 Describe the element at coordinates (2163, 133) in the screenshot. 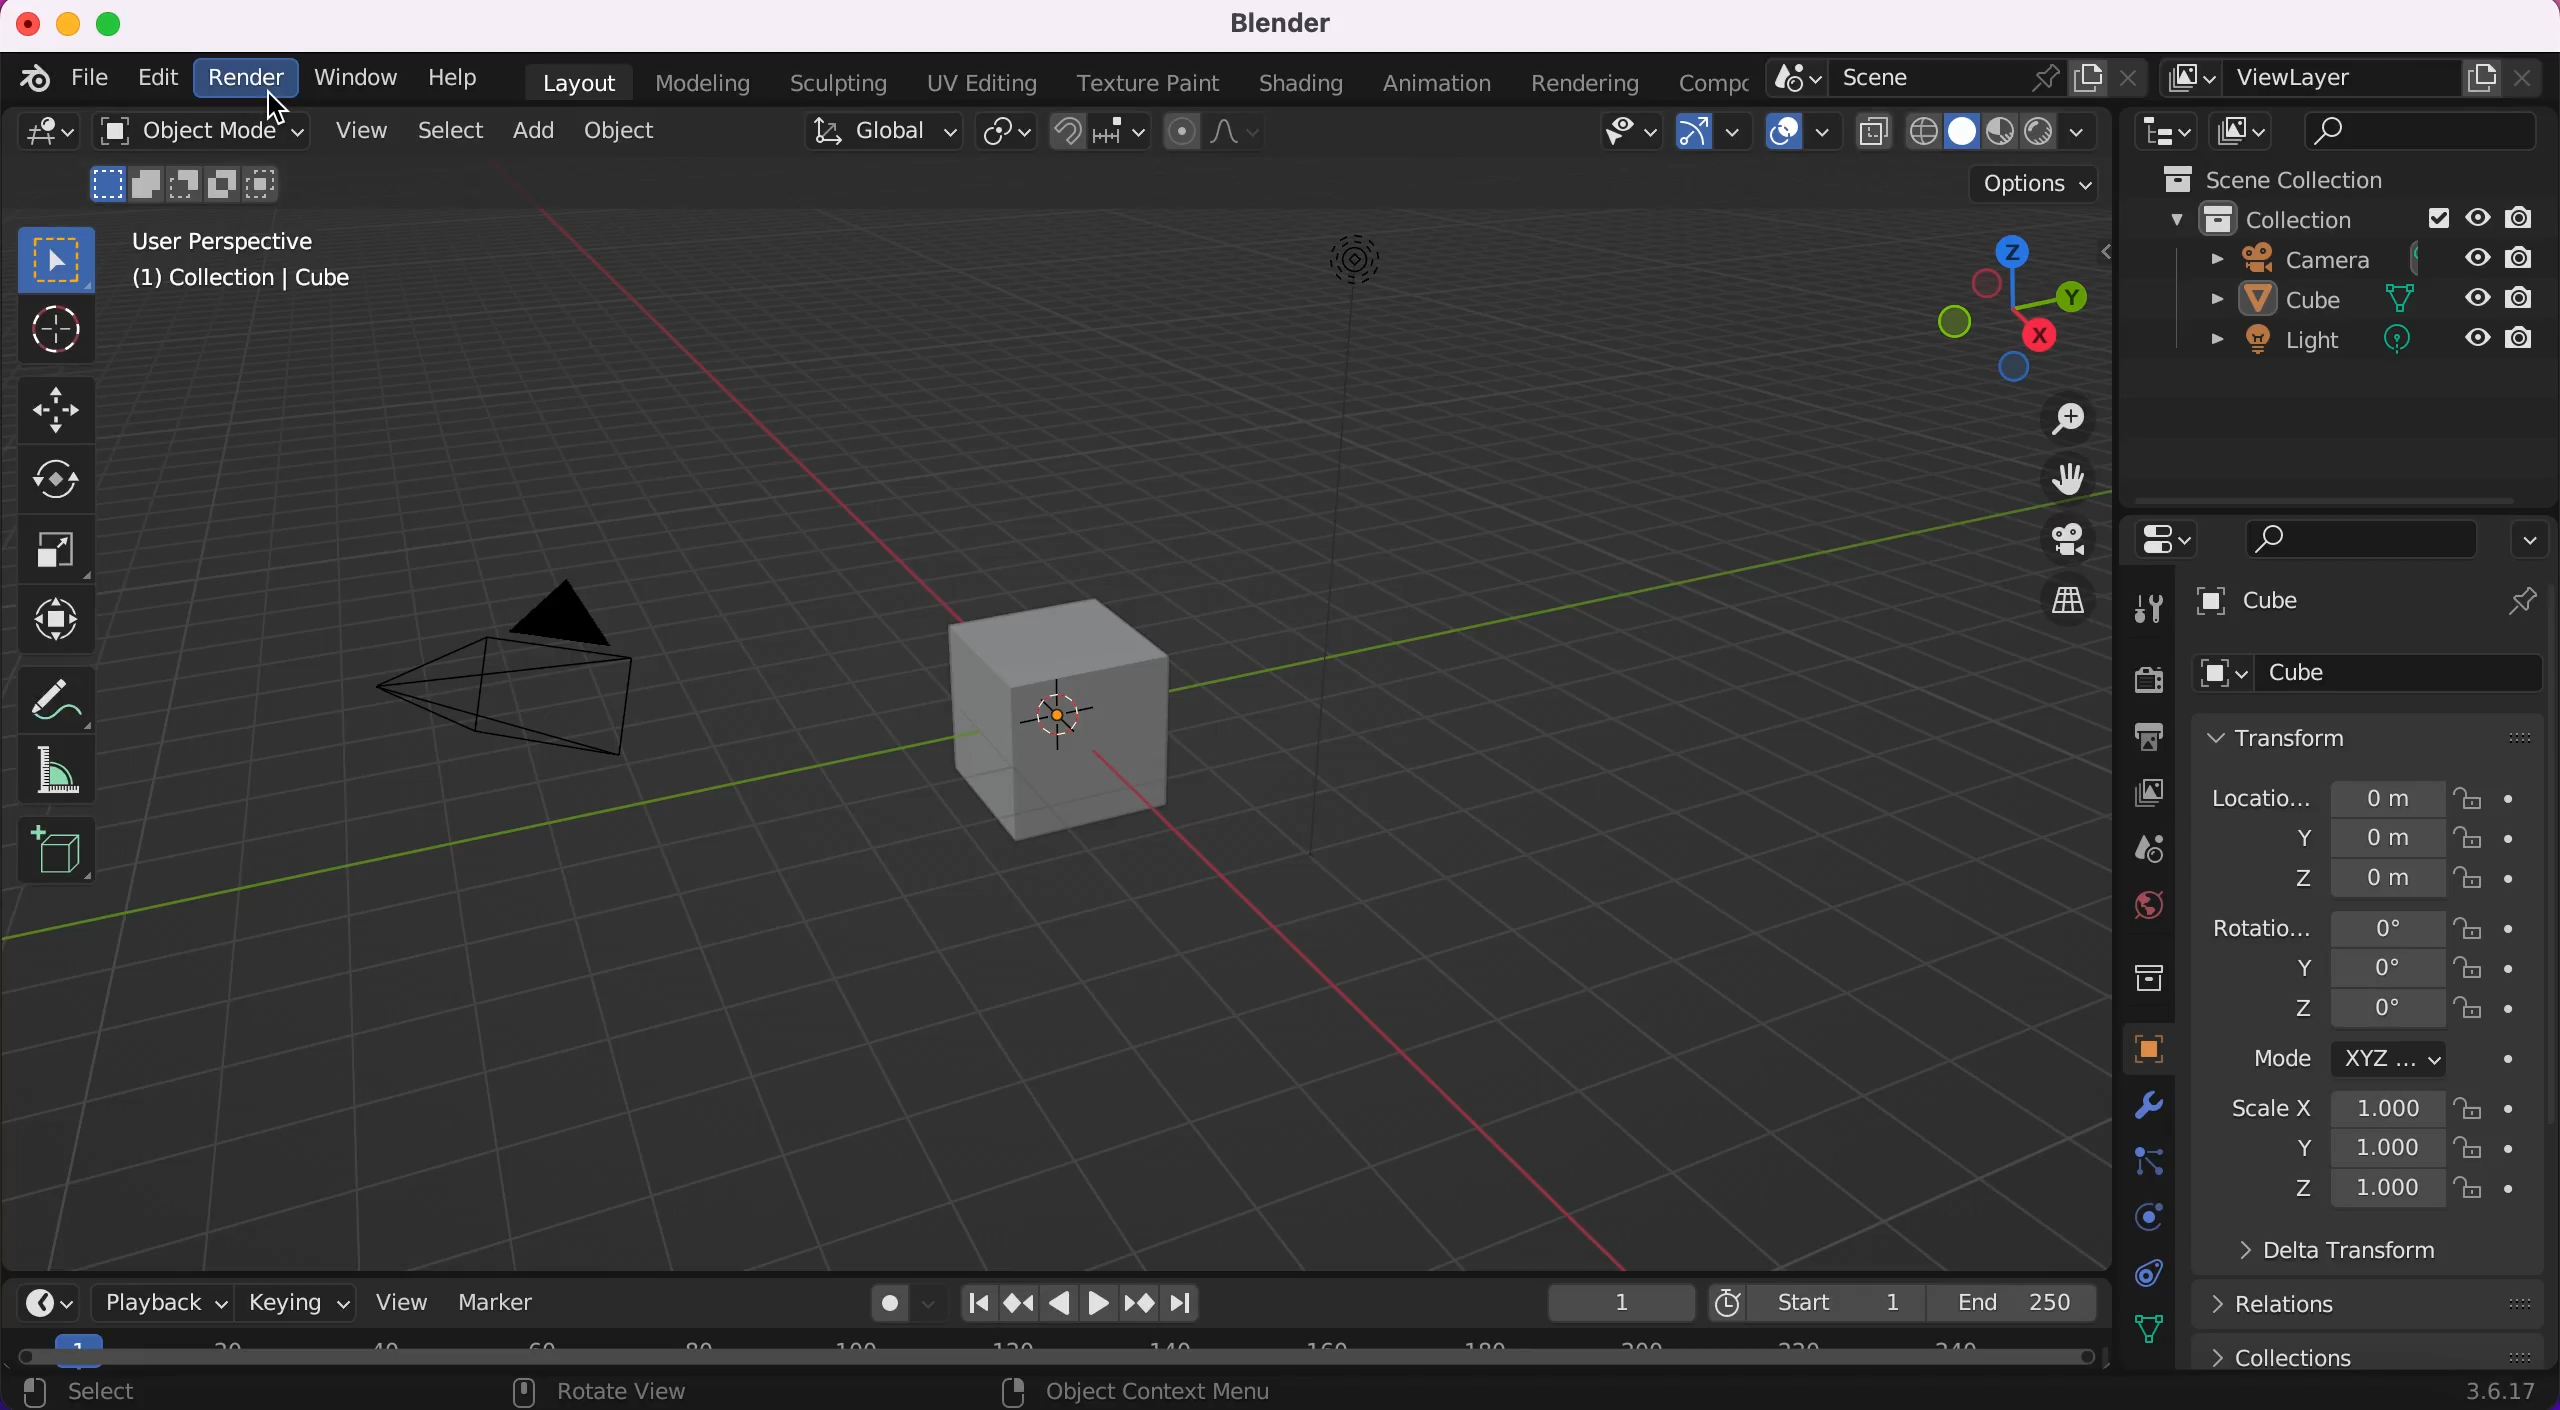

I see `editor type` at that location.